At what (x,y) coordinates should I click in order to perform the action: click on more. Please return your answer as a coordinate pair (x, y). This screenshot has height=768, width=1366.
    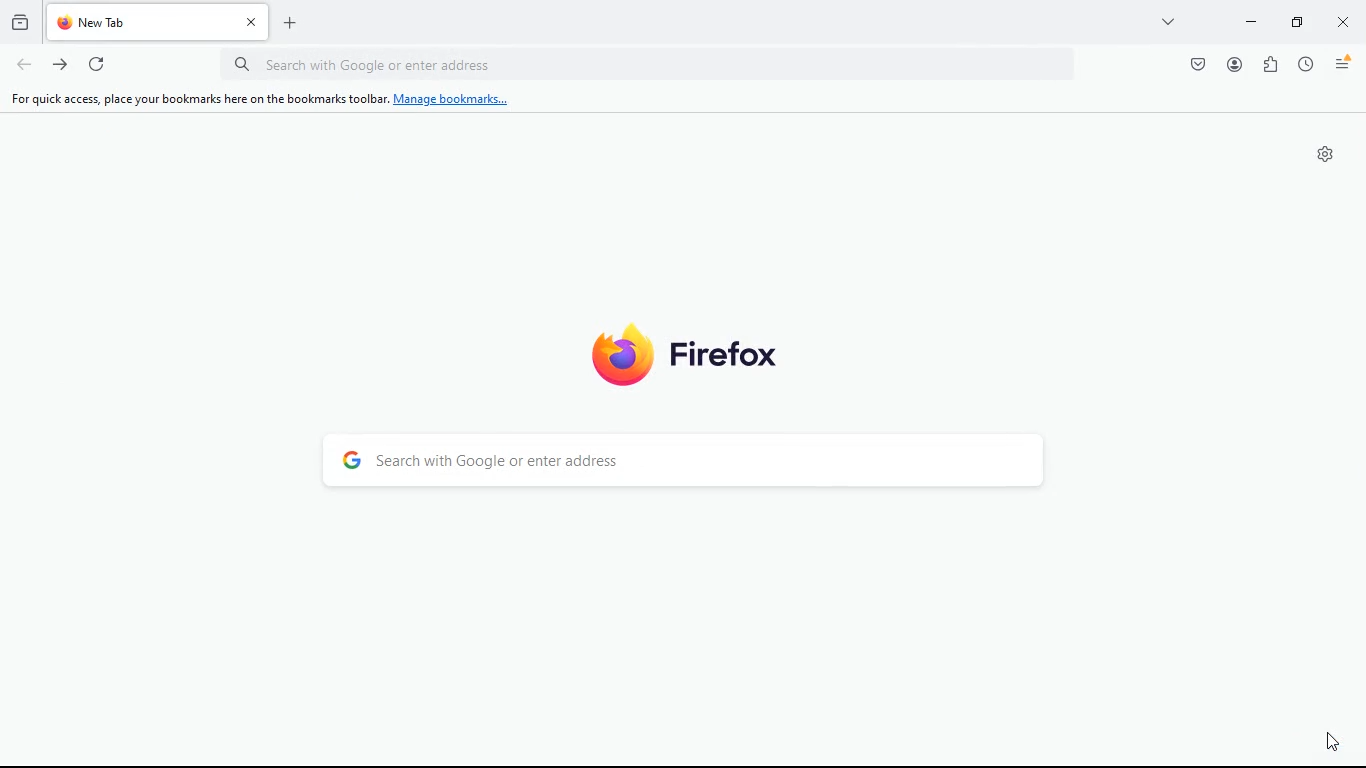
    Looking at the image, I should click on (1165, 21).